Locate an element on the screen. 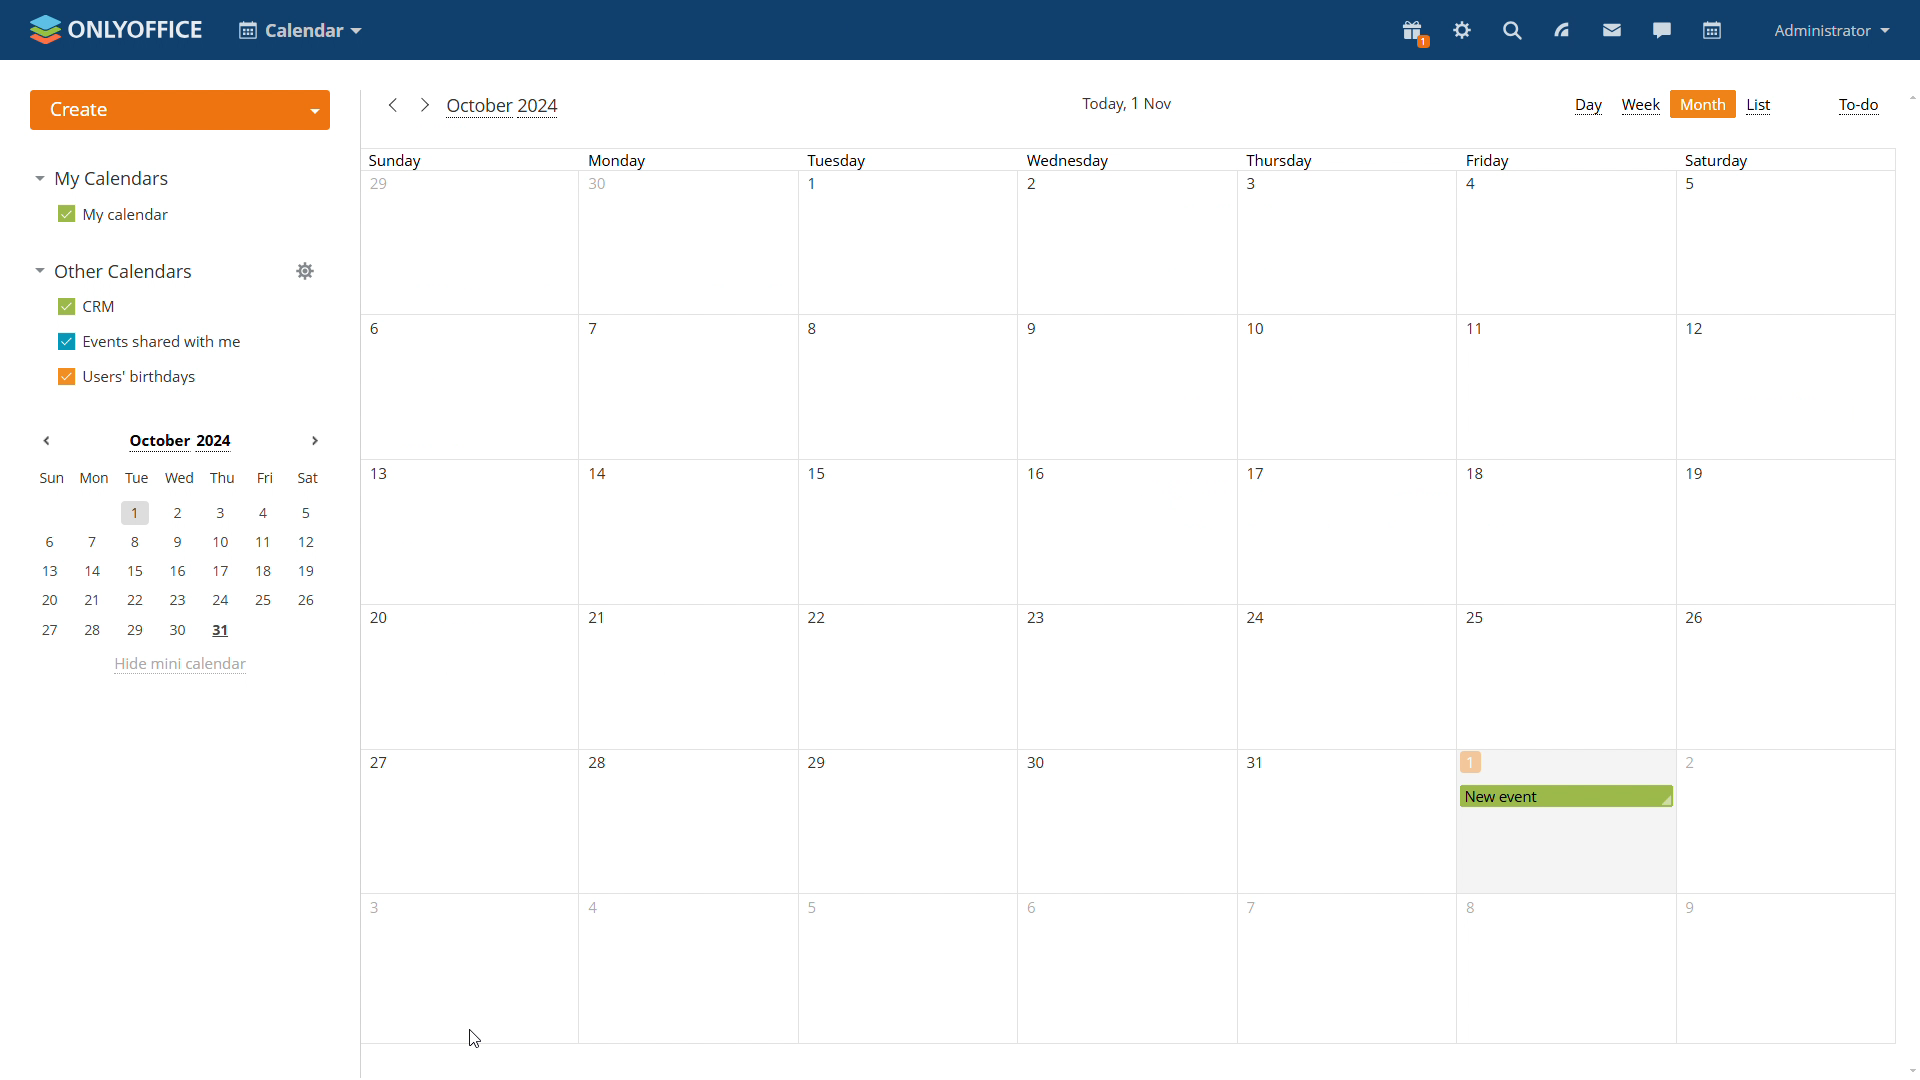 This screenshot has width=1920, height=1080. feed is located at coordinates (1562, 31).